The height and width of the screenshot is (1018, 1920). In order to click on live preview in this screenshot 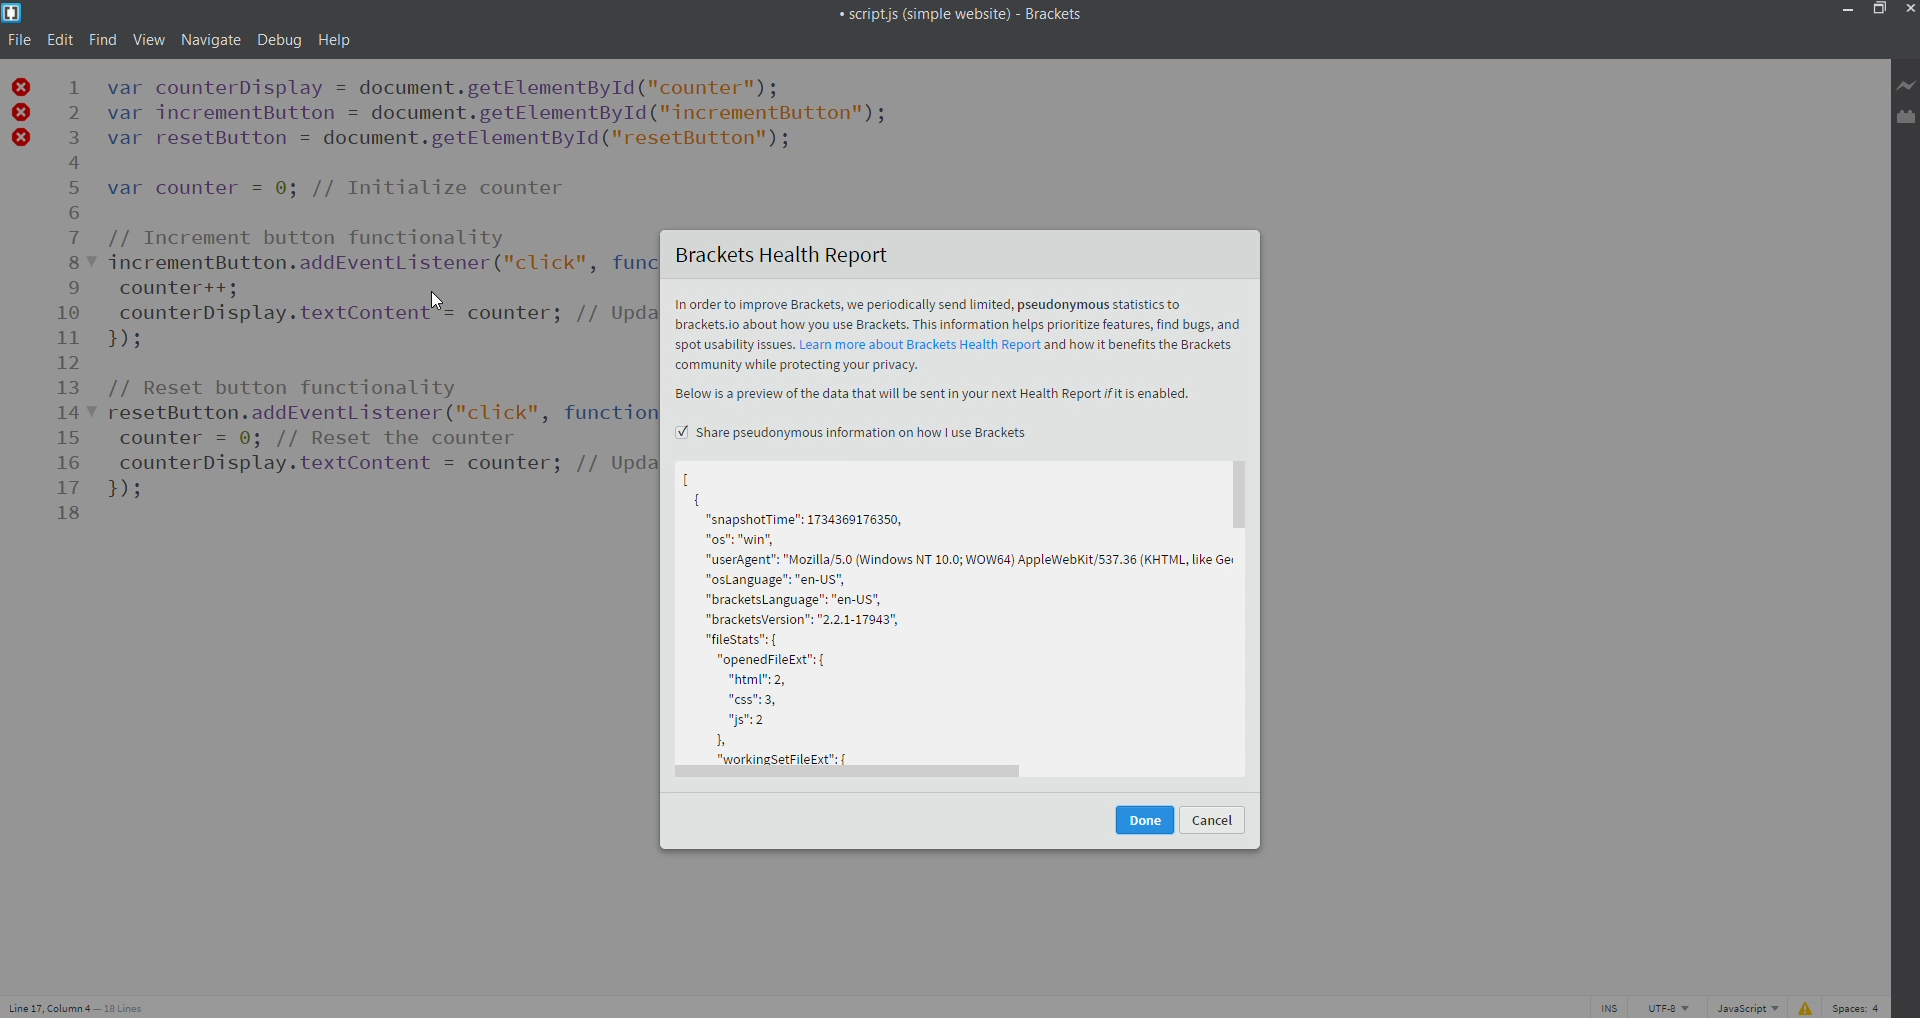, I will do `click(1907, 87)`.